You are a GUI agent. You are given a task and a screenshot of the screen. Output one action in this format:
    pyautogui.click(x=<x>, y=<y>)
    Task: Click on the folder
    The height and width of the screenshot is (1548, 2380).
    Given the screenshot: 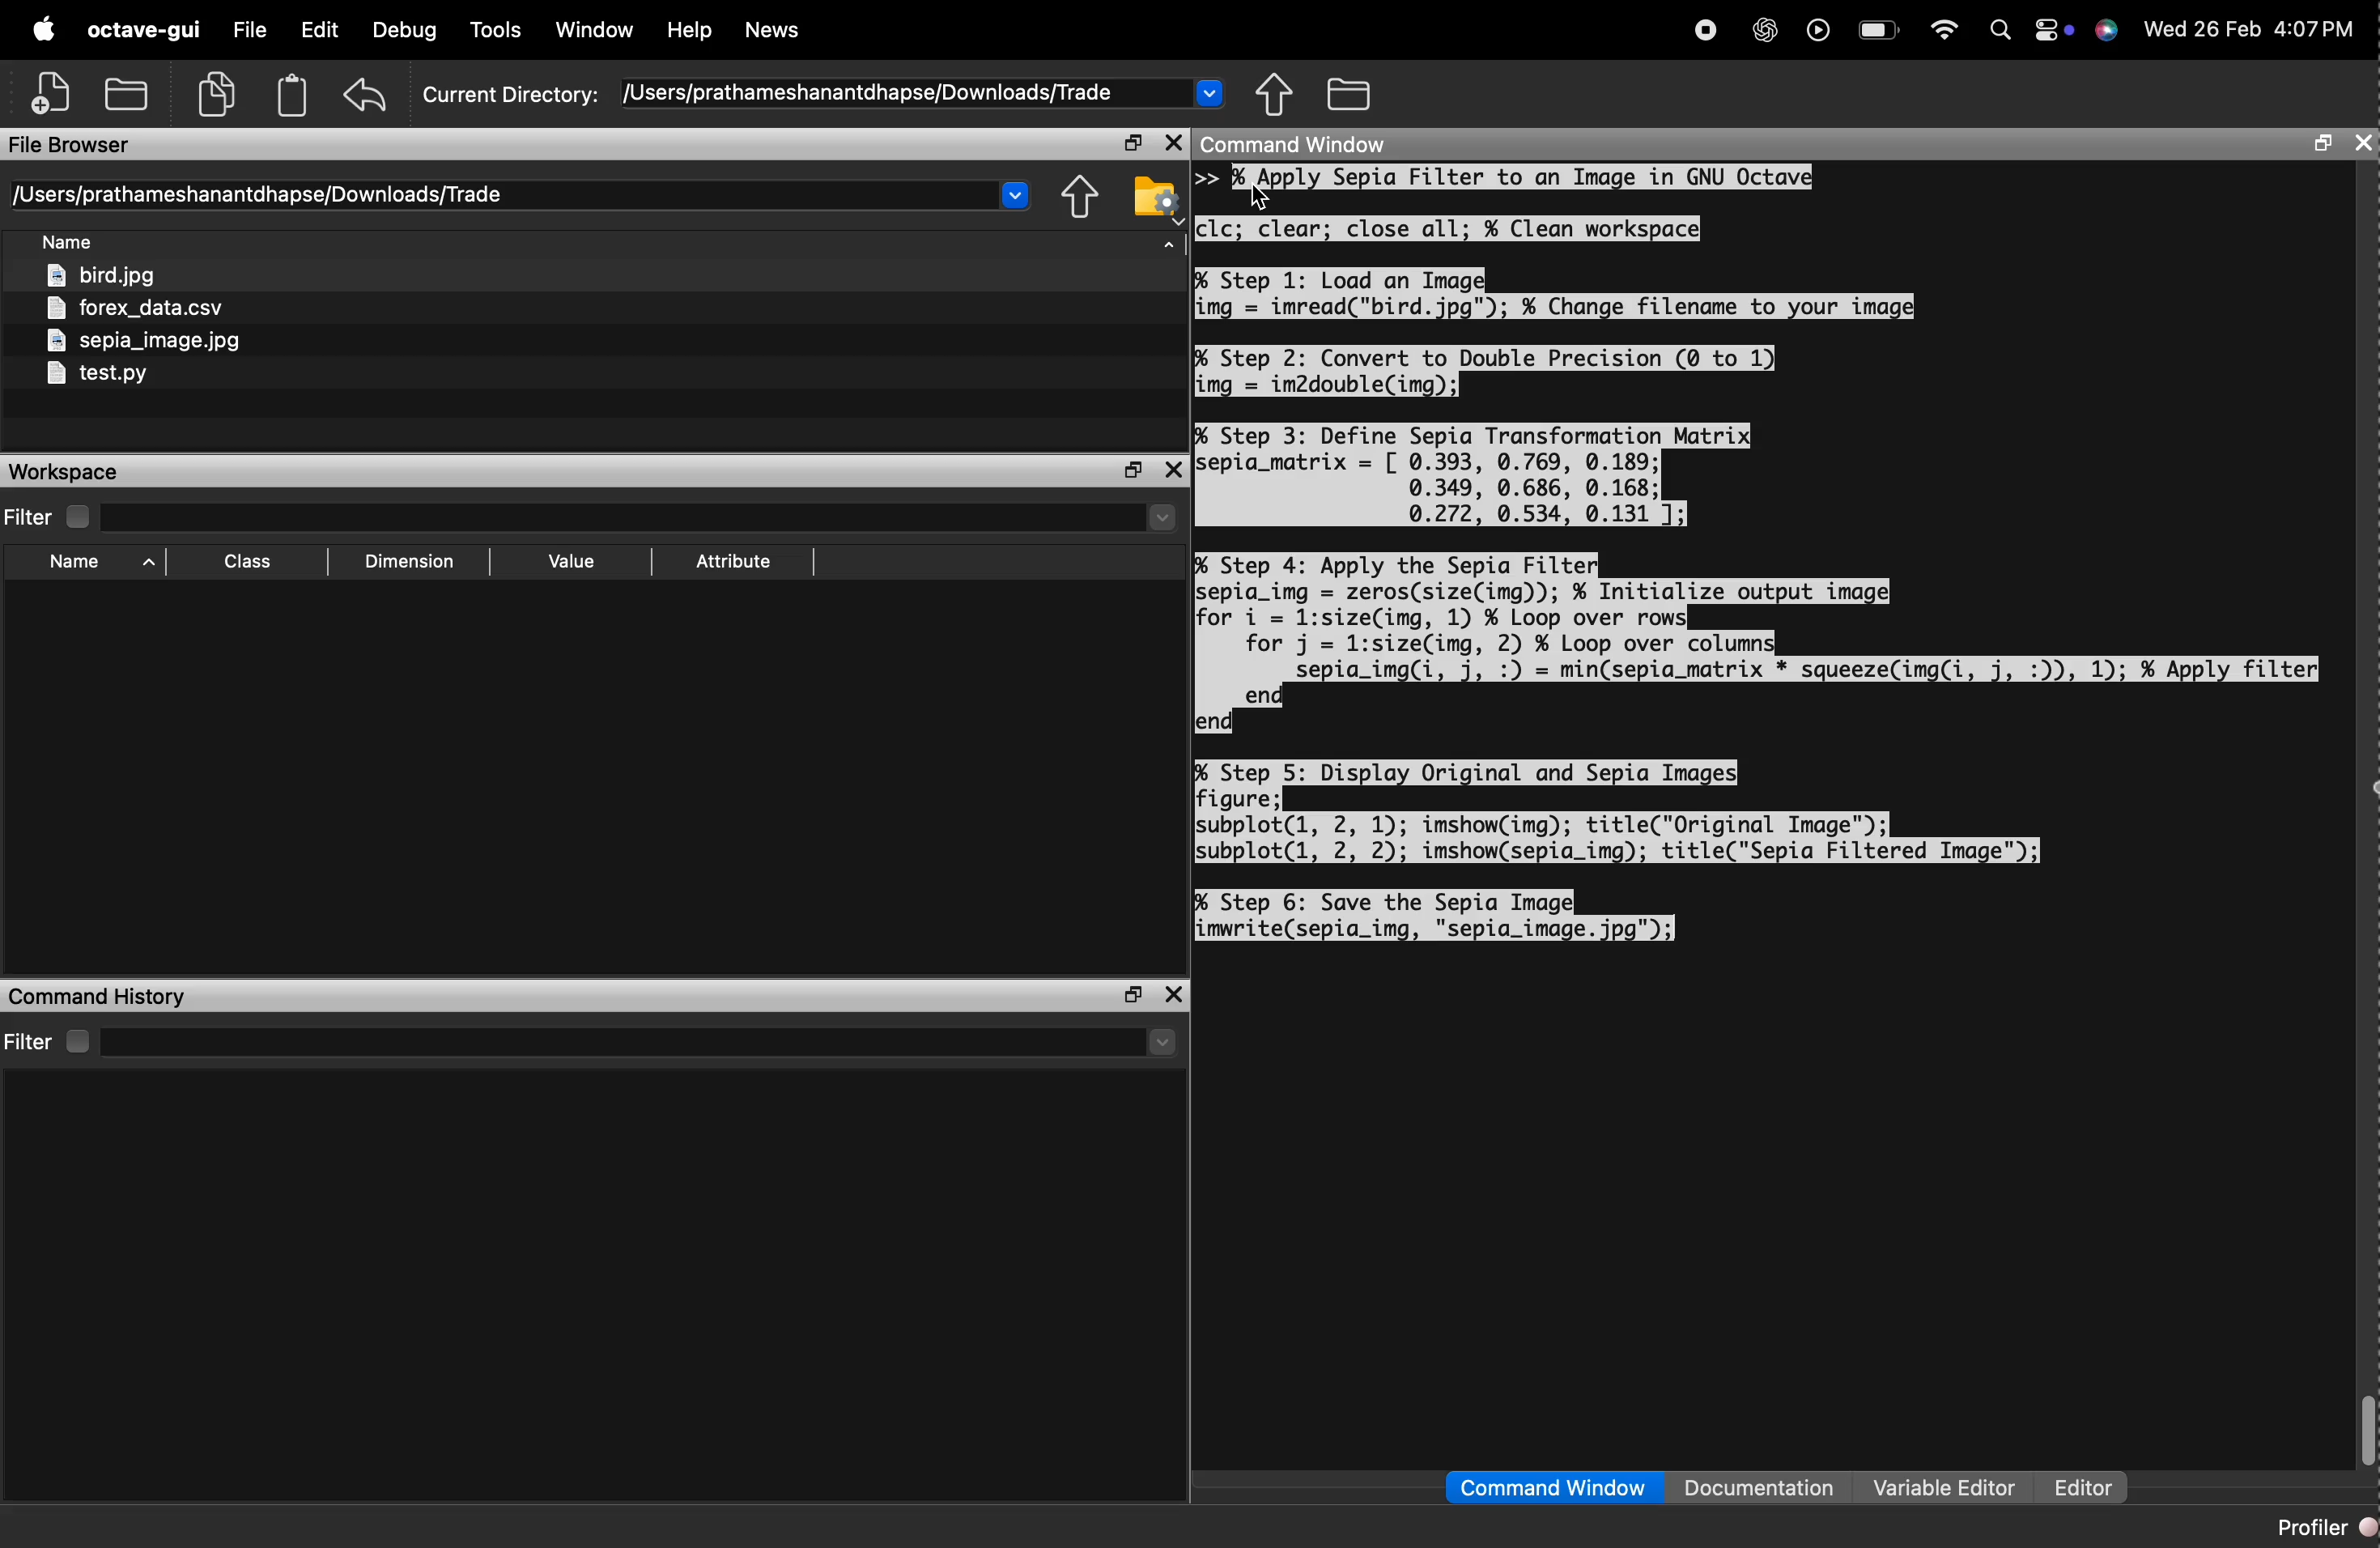 What is the action you would take?
    pyautogui.click(x=1348, y=94)
    